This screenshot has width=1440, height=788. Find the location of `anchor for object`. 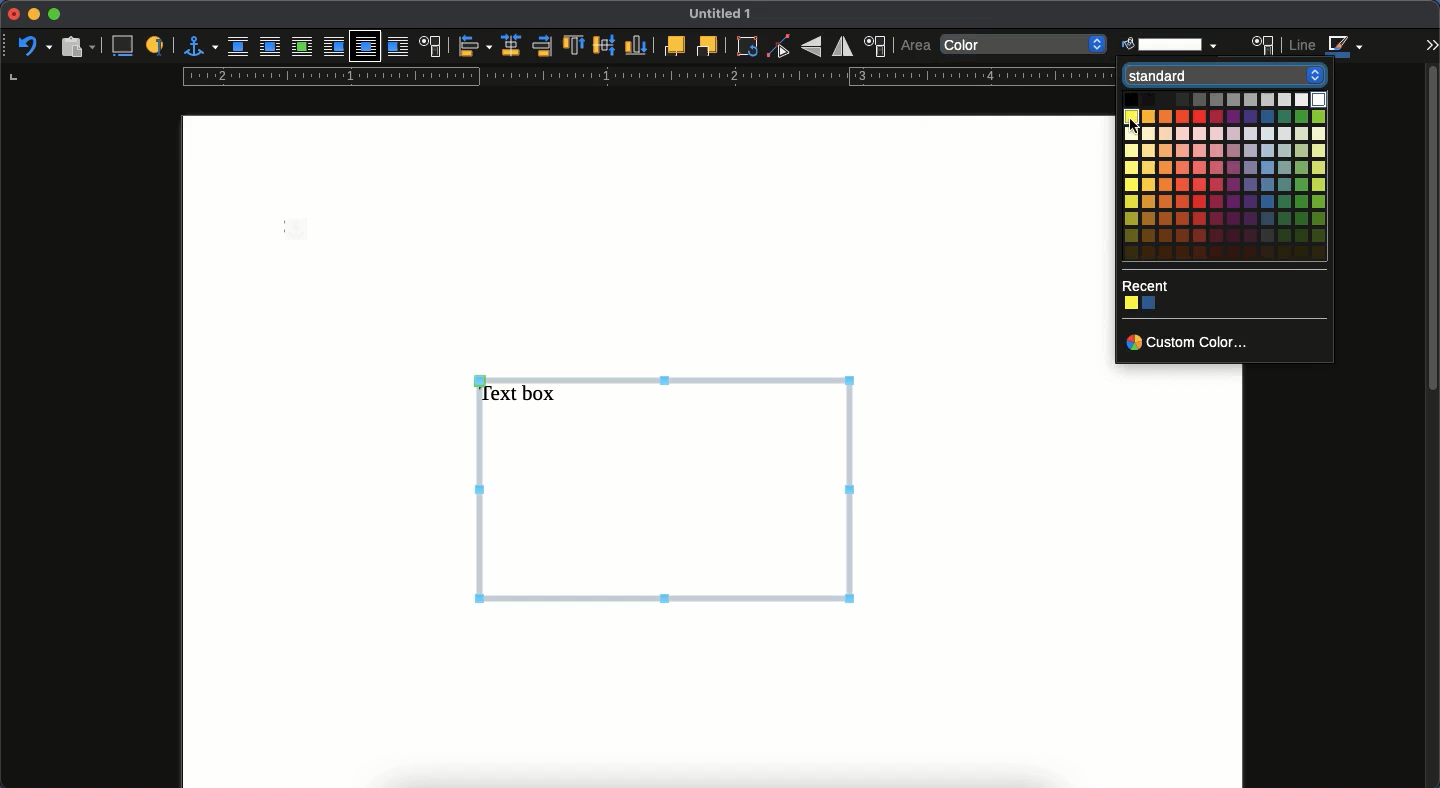

anchor for object is located at coordinates (200, 45).